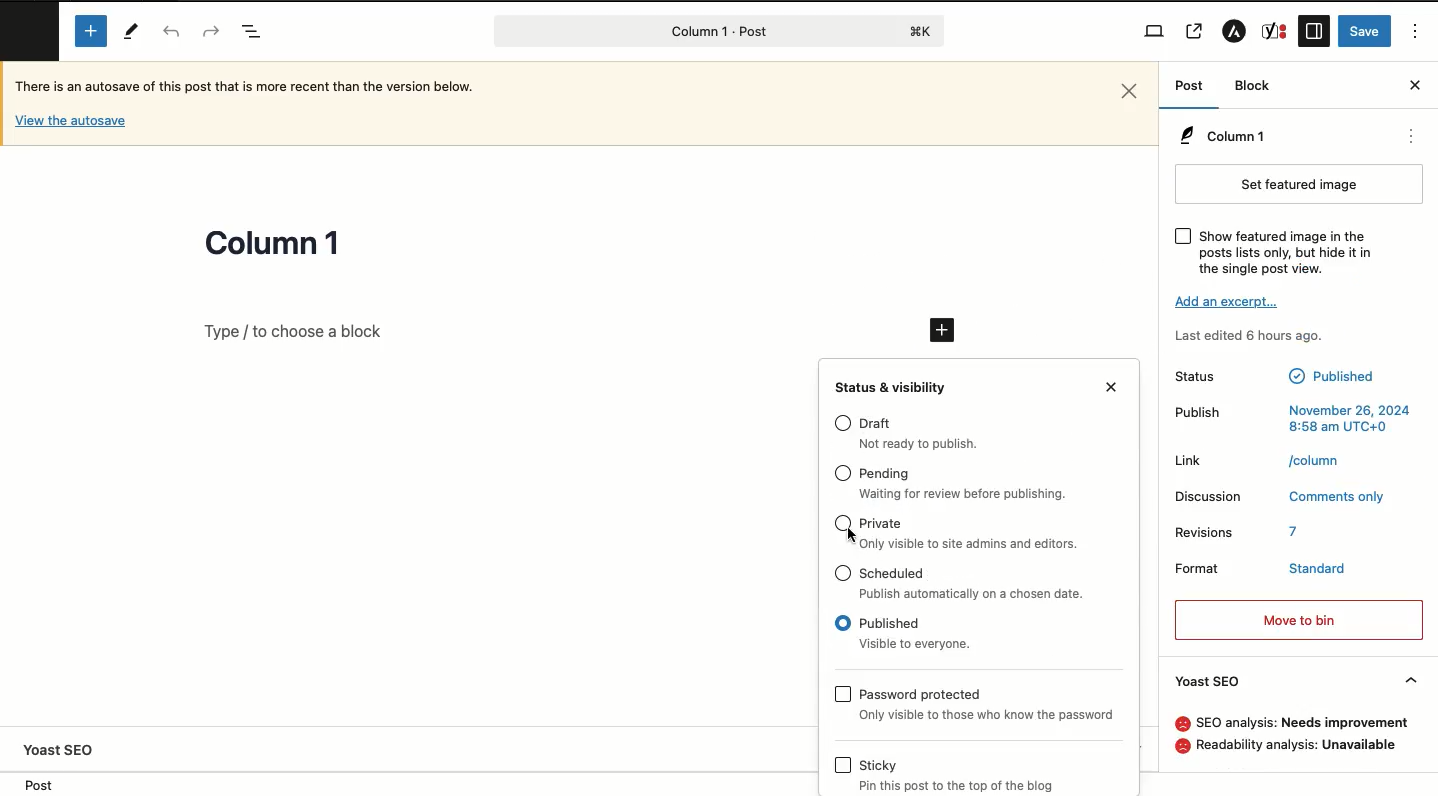 The height and width of the screenshot is (796, 1438). What do you see at coordinates (843, 573) in the screenshot?
I see `Checkbox` at bounding box center [843, 573].